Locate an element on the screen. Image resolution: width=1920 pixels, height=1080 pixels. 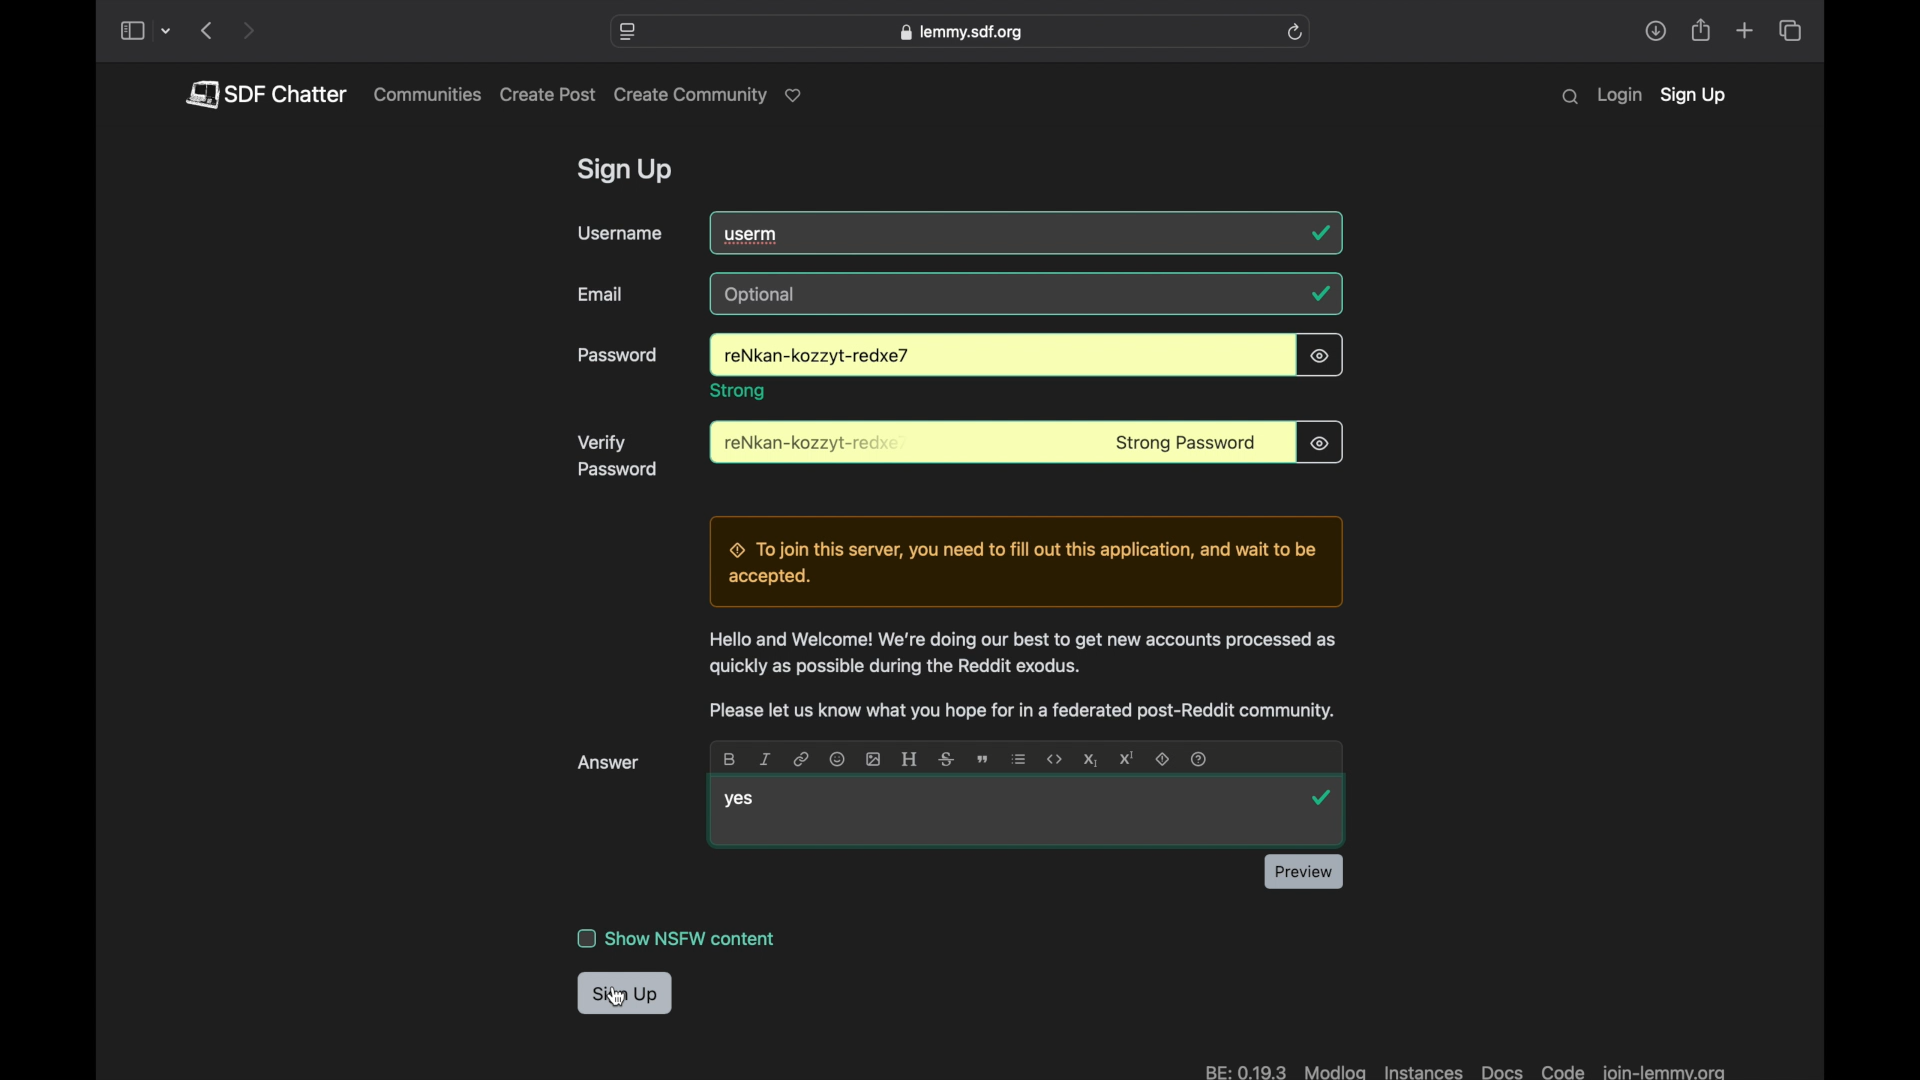
show NSFW content is located at coordinates (678, 938).